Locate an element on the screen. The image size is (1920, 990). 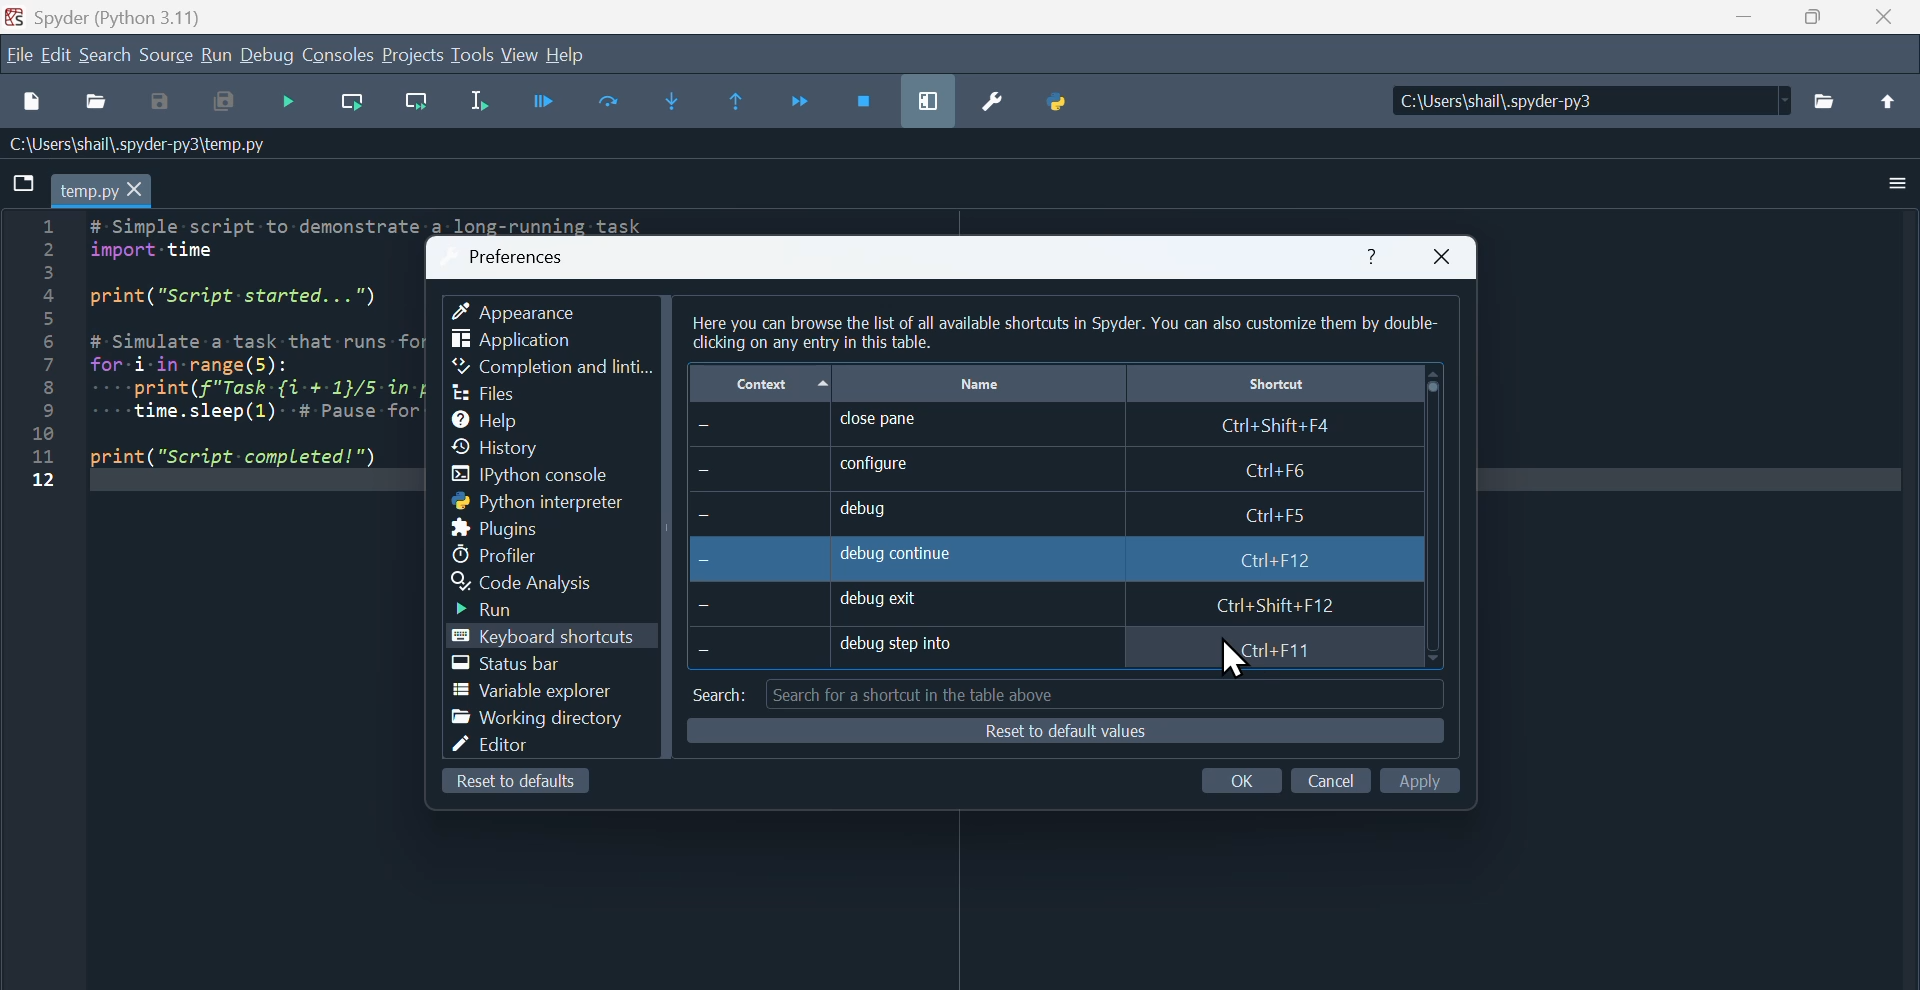
Upload file is located at coordinates (1895, 100).